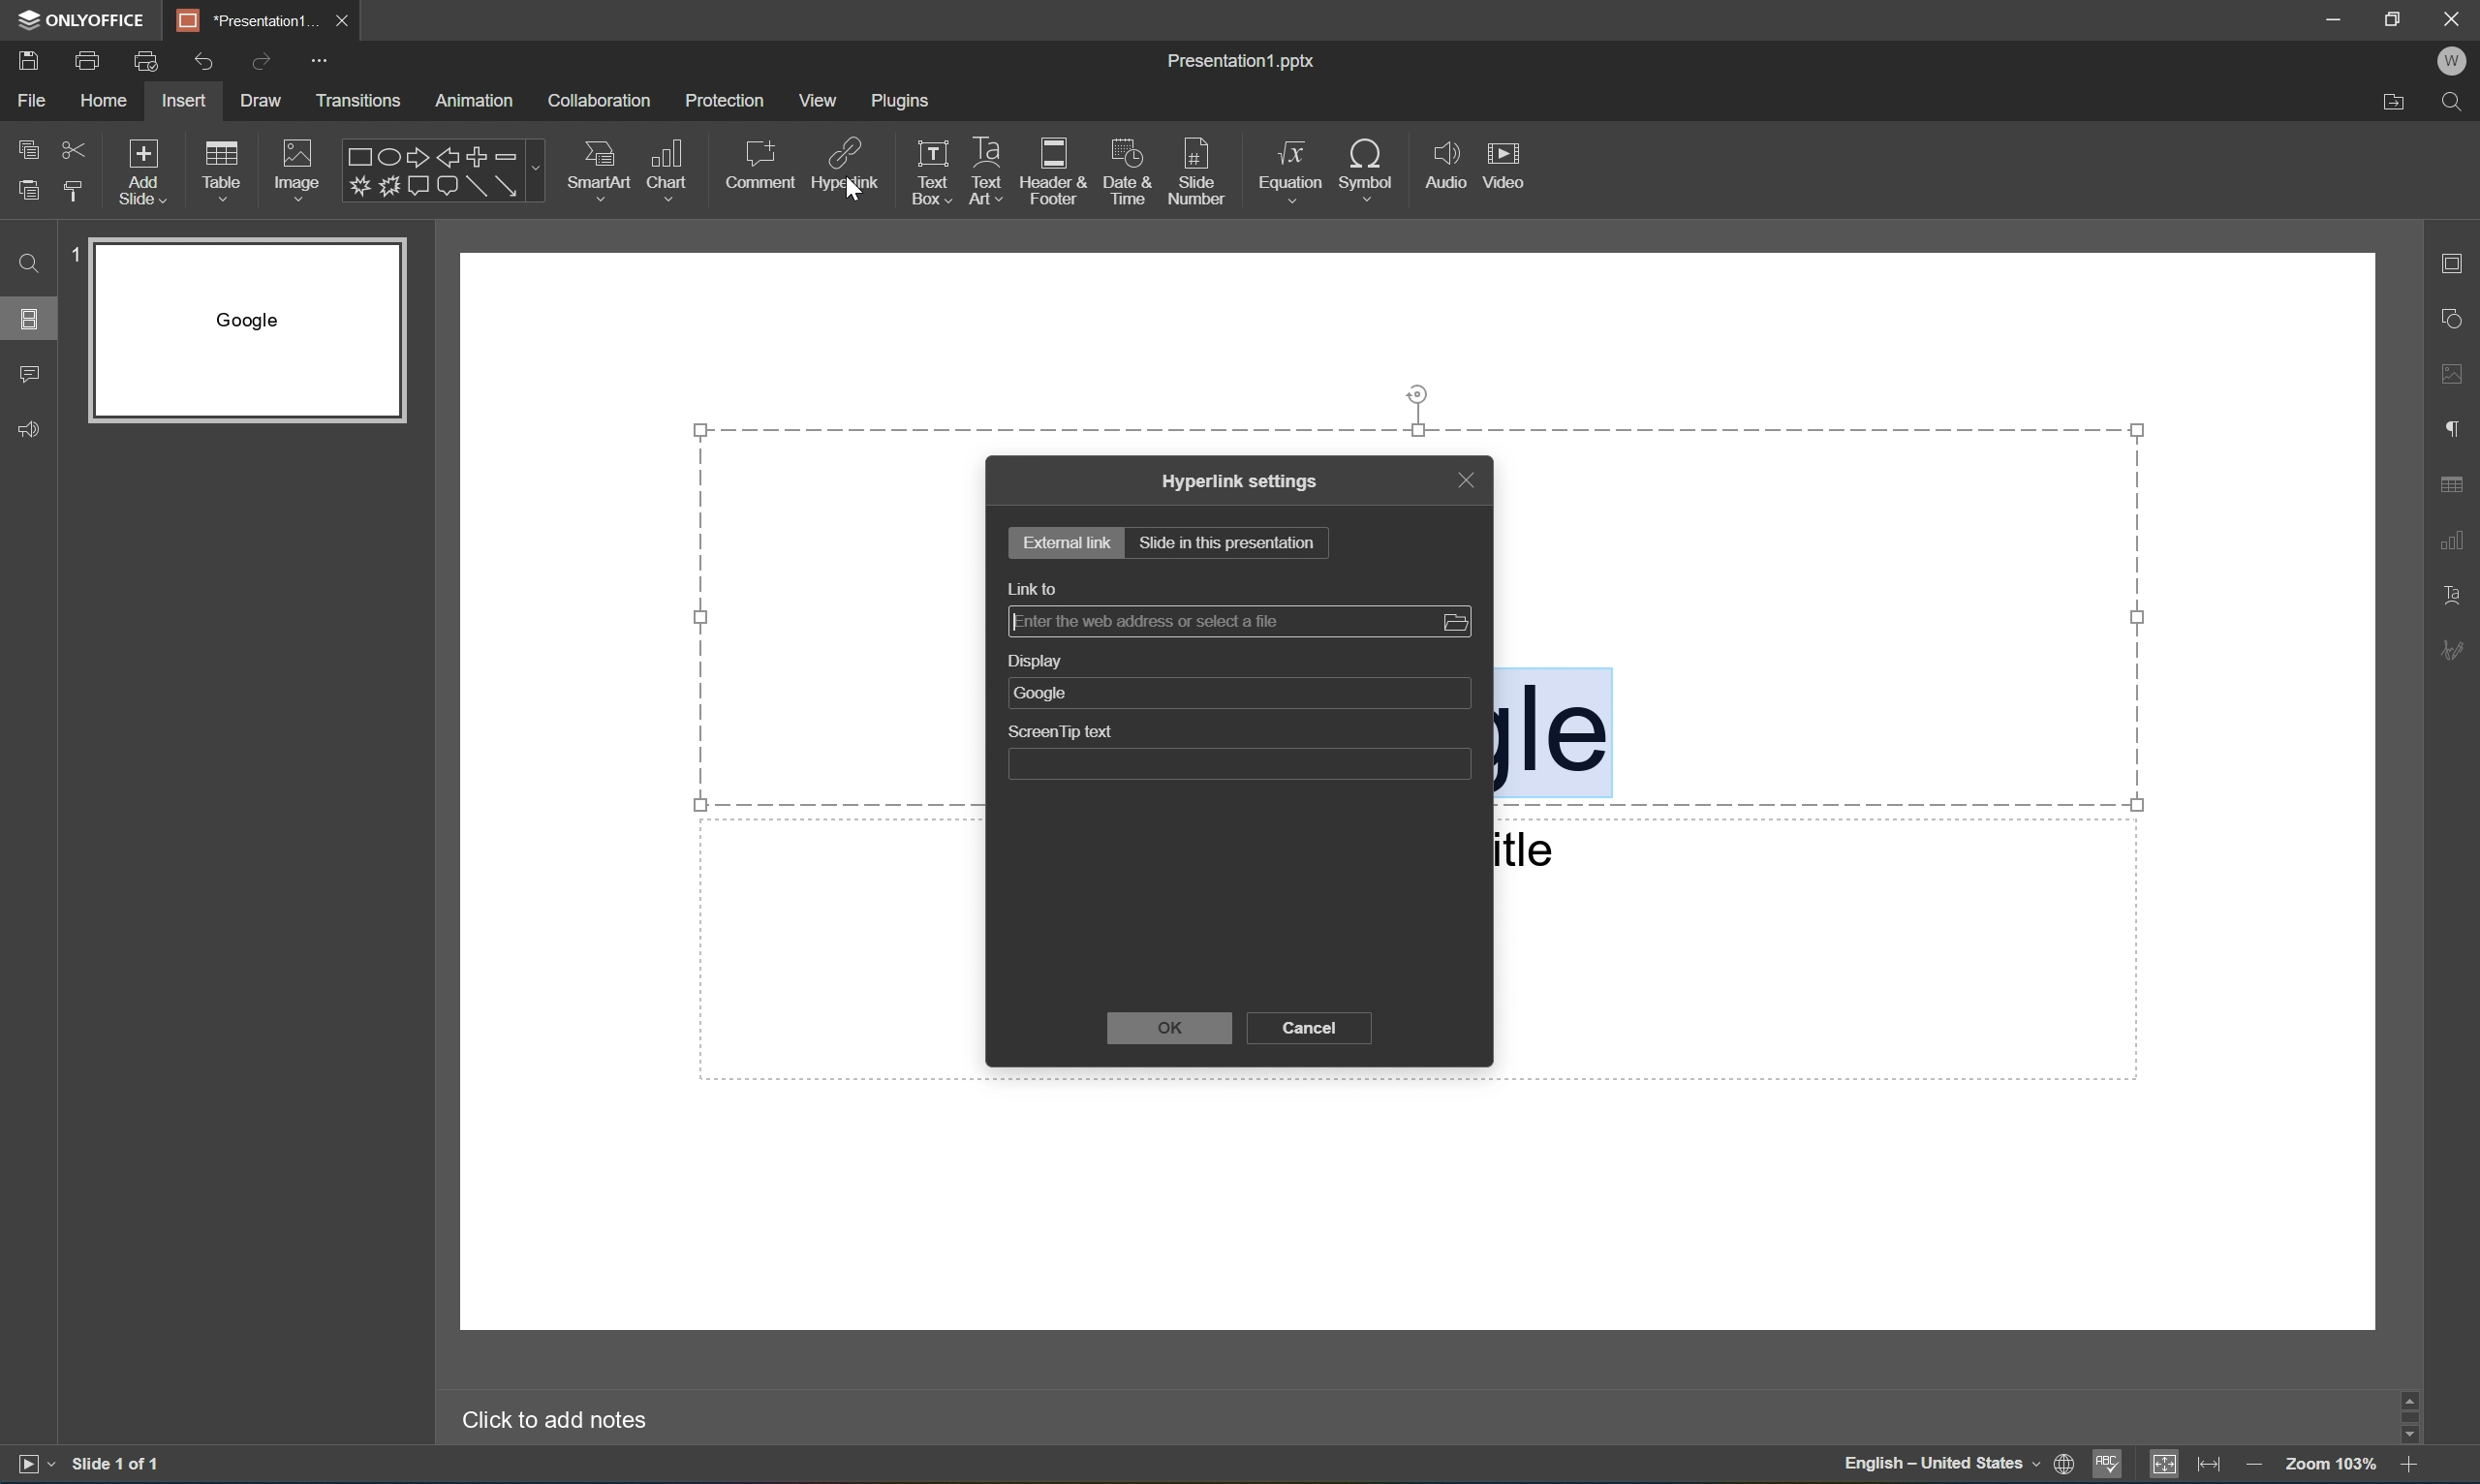  Describe the element at coordinates (79, 148) in the screenshot. I see `Cut` at that location.